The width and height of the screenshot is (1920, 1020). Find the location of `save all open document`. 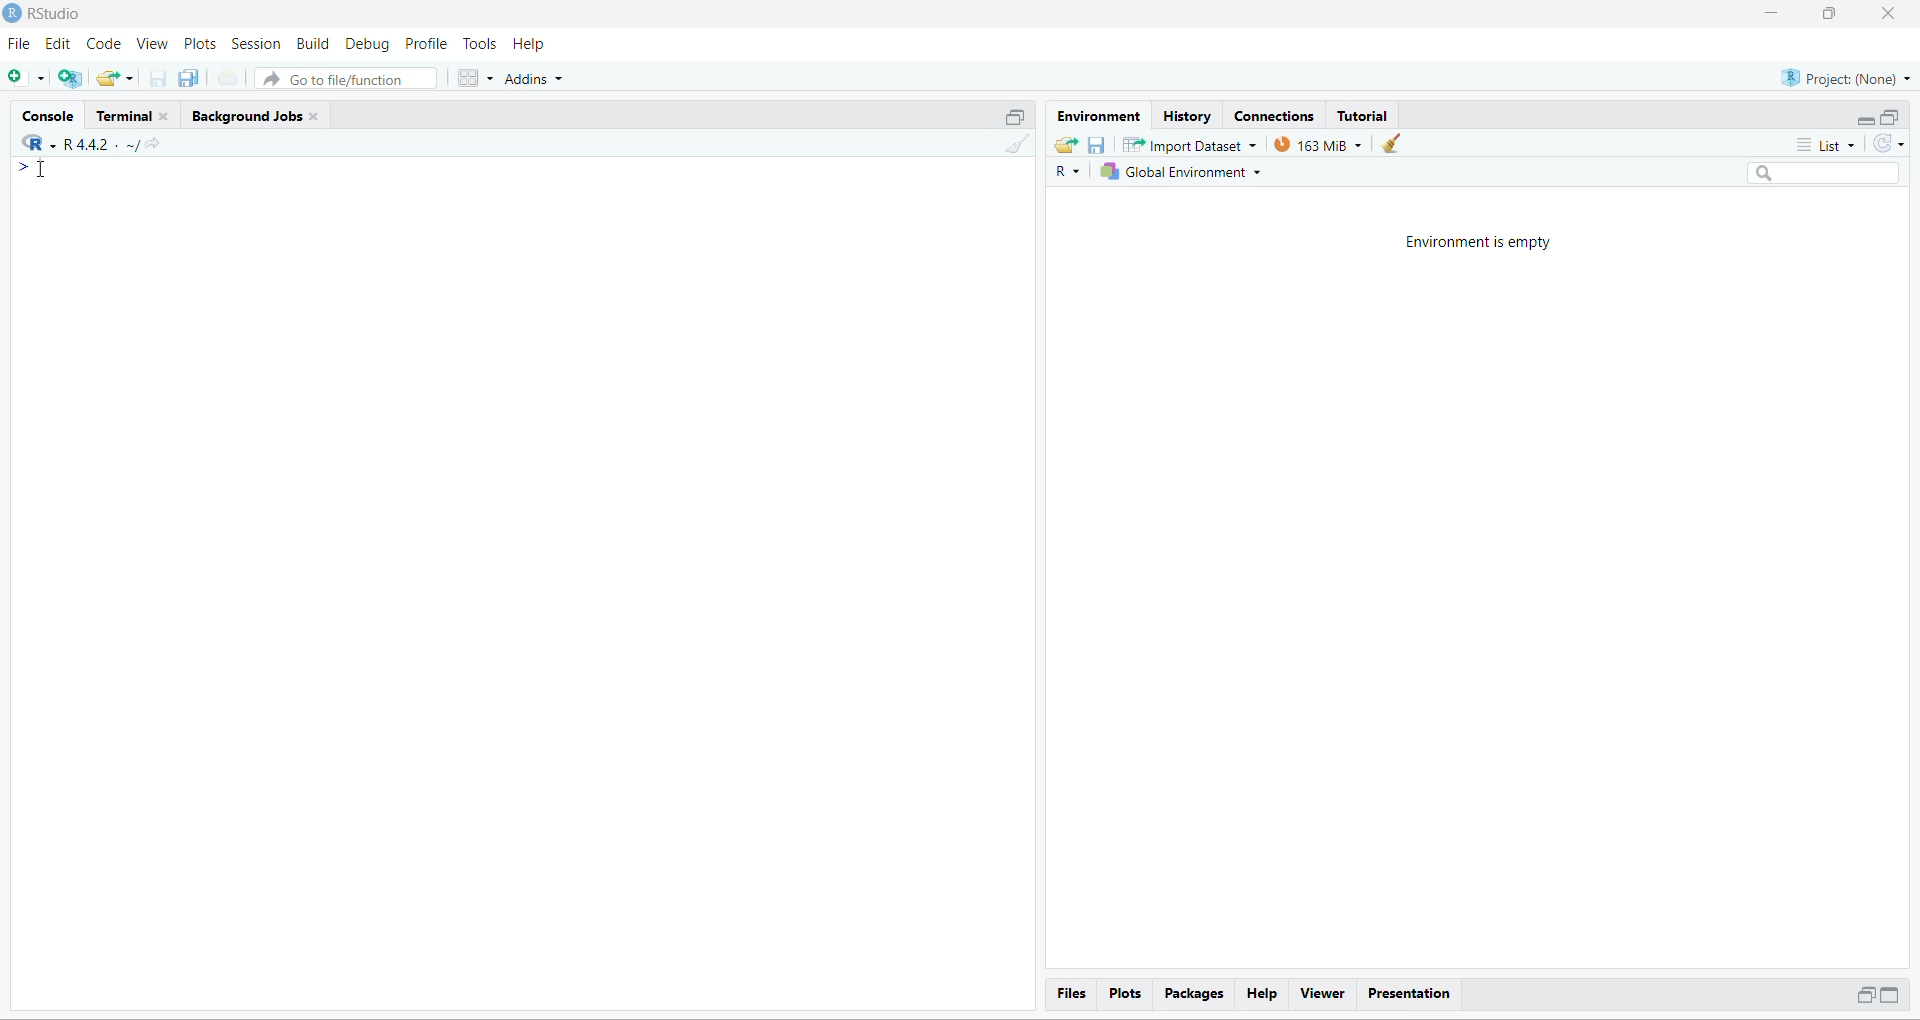

save all open document is located at coordinates (190, 78).